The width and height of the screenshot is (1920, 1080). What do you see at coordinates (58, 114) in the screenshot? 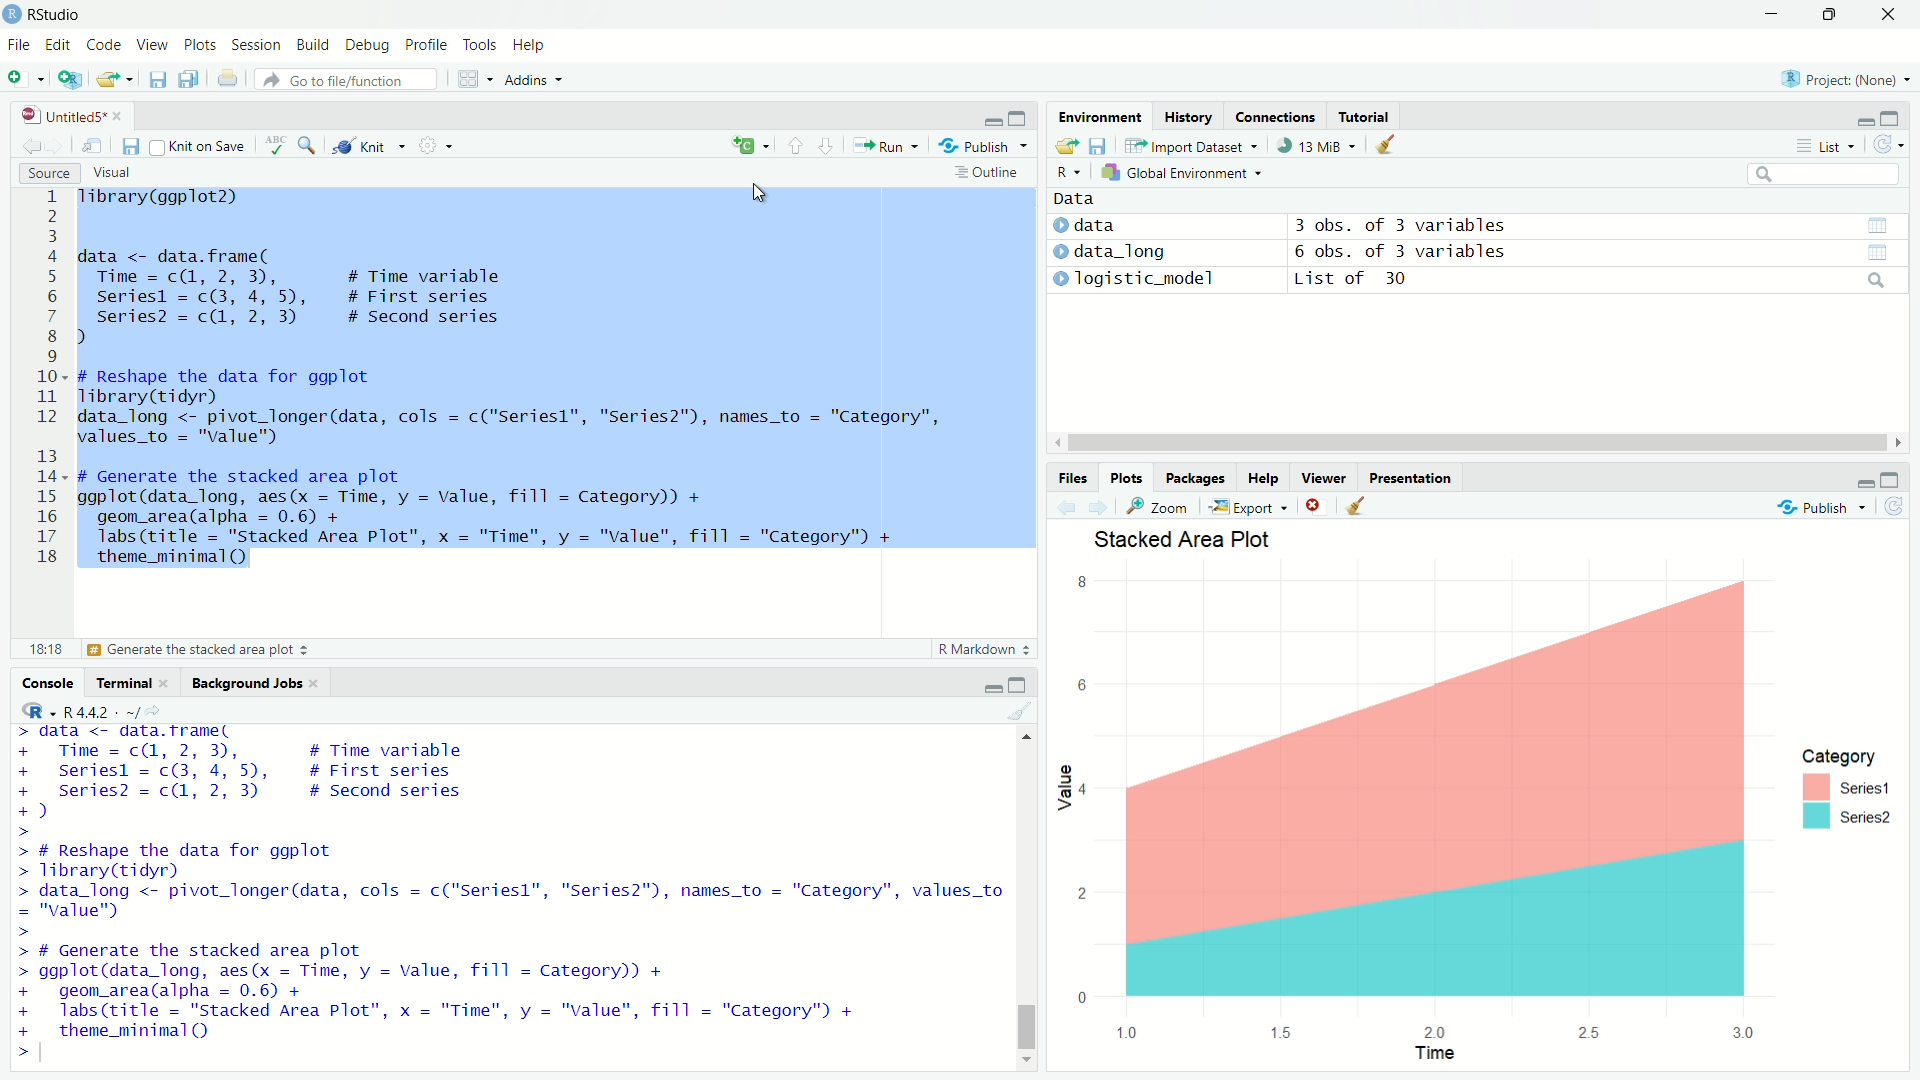
I see `Untitled5*` at bounding box center [58, 114].